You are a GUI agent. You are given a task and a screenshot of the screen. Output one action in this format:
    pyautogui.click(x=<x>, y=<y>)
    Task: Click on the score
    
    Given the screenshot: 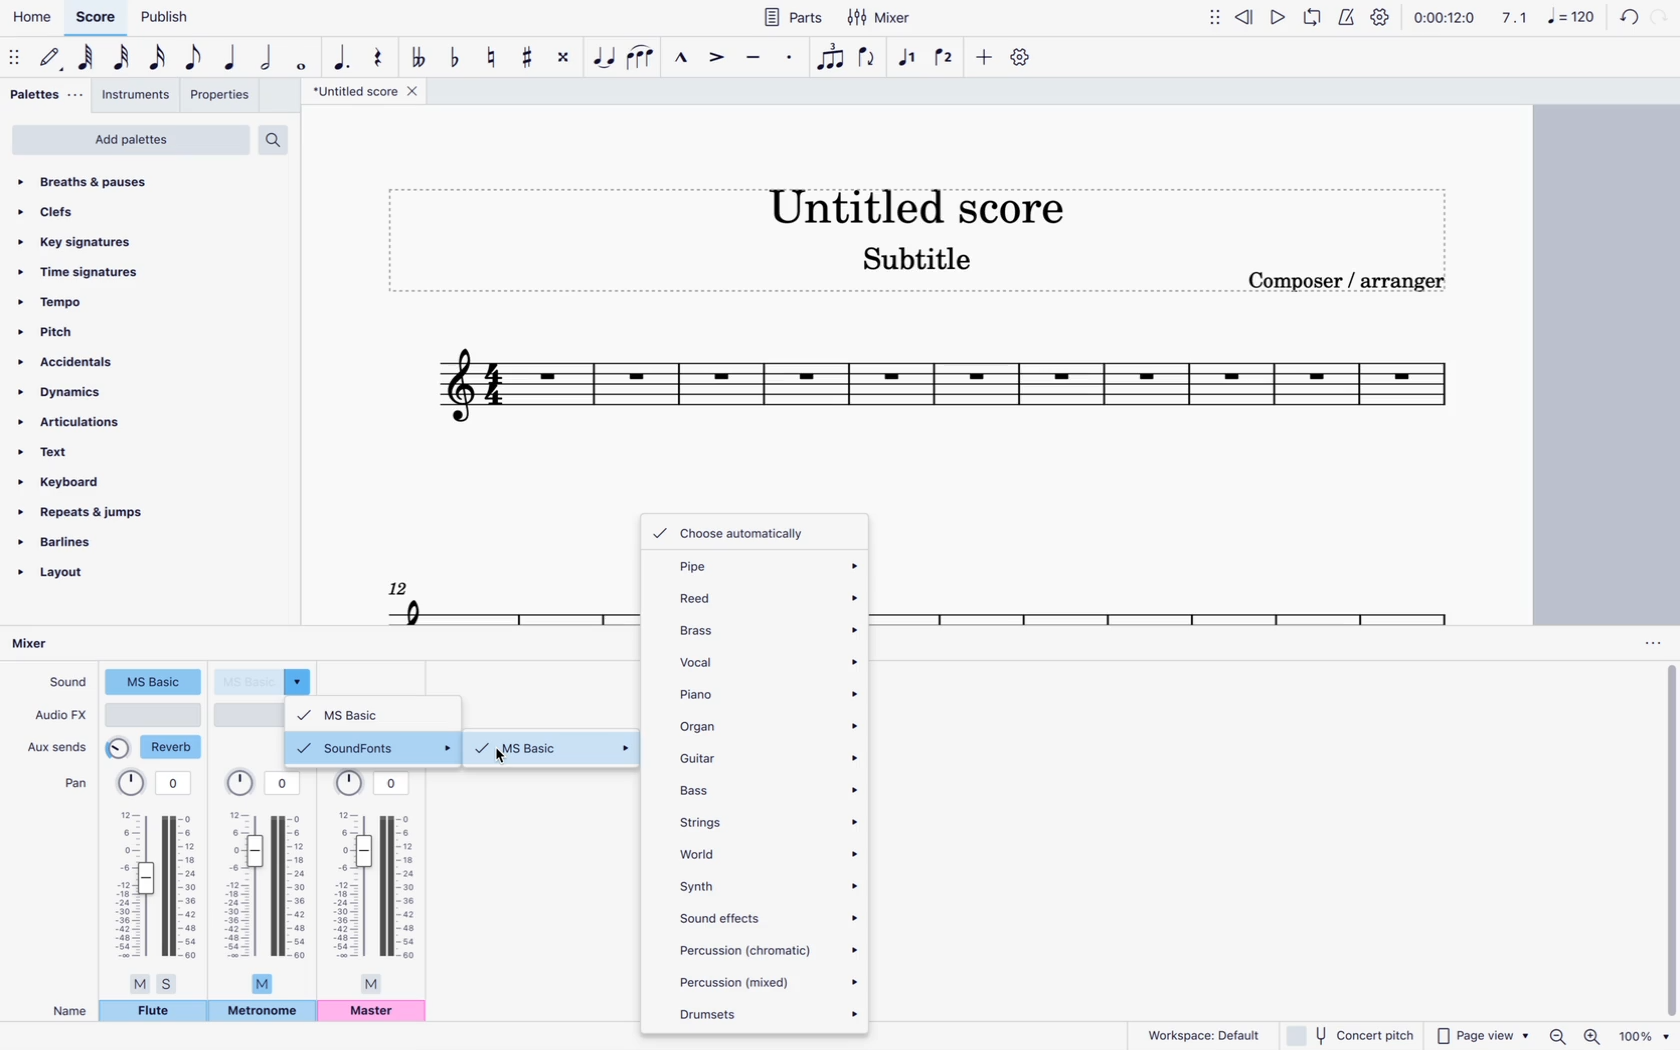 What is the action you would take?
    pyautogui.click(x=473, y=598)
    